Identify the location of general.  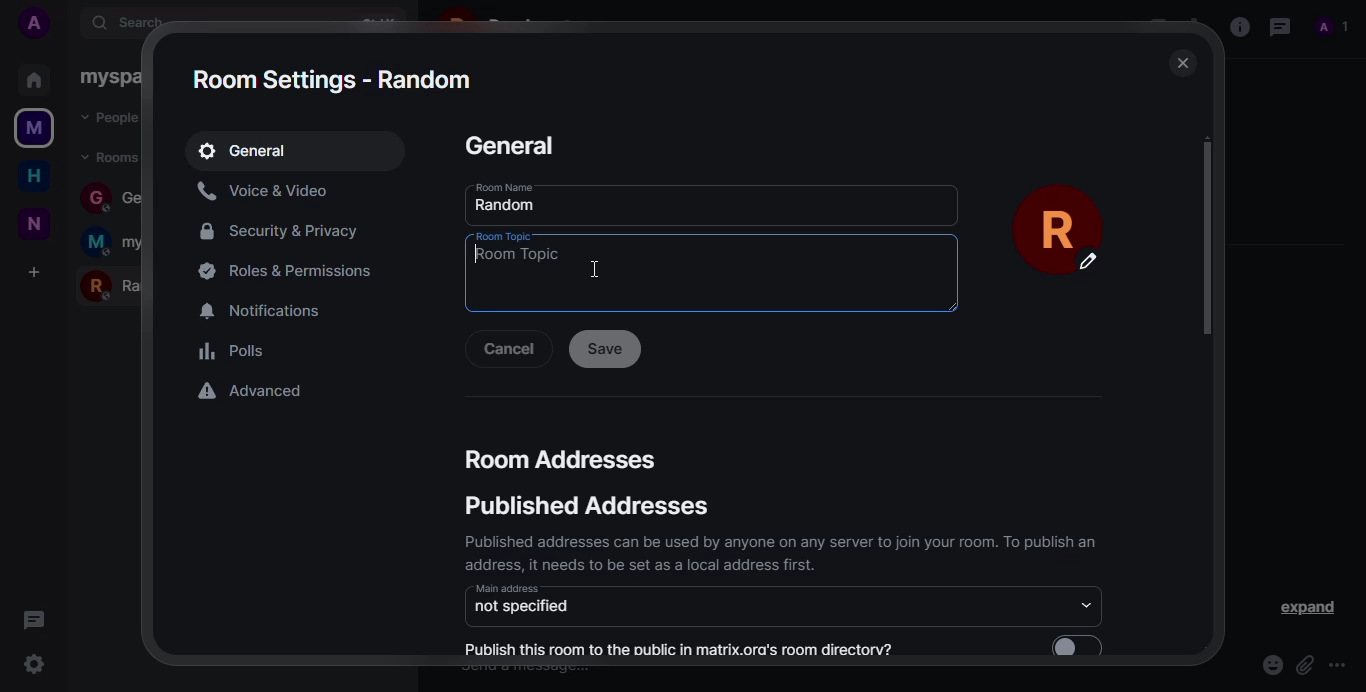
(254, 151).